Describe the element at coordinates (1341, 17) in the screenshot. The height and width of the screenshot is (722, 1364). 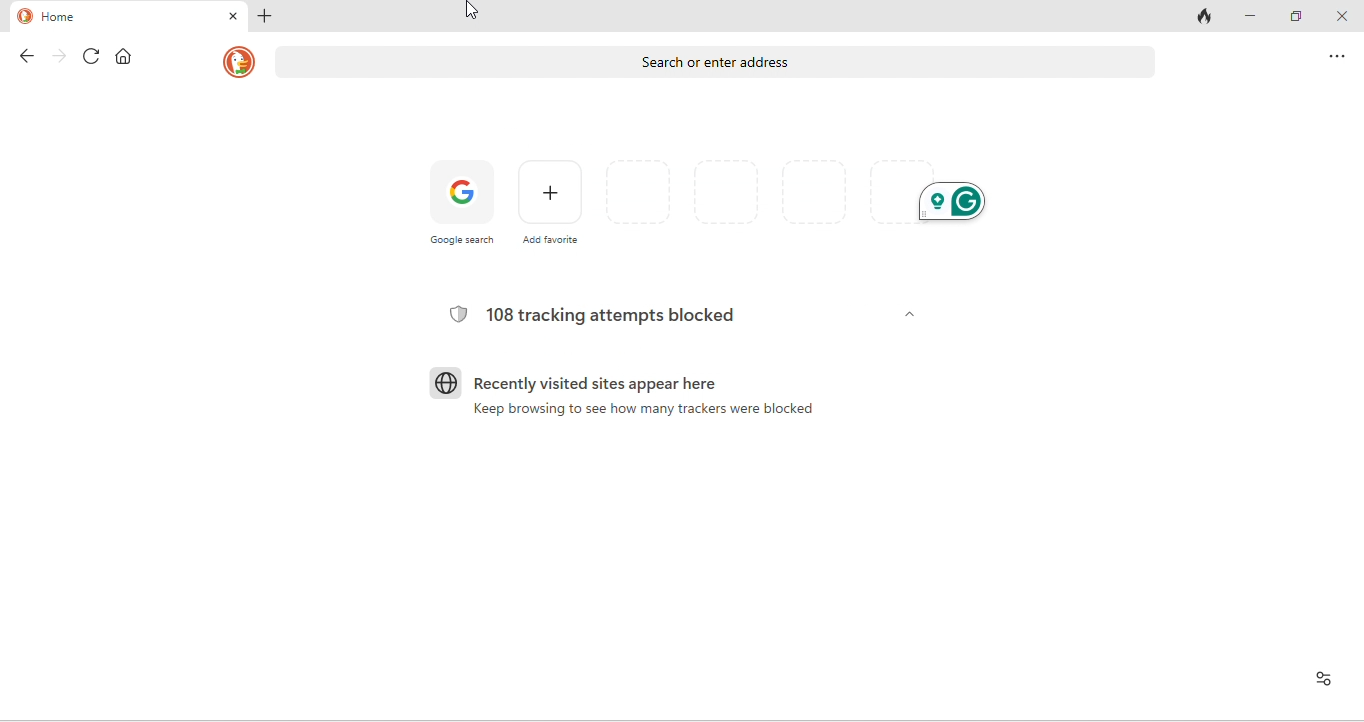
I see `close` at that location.